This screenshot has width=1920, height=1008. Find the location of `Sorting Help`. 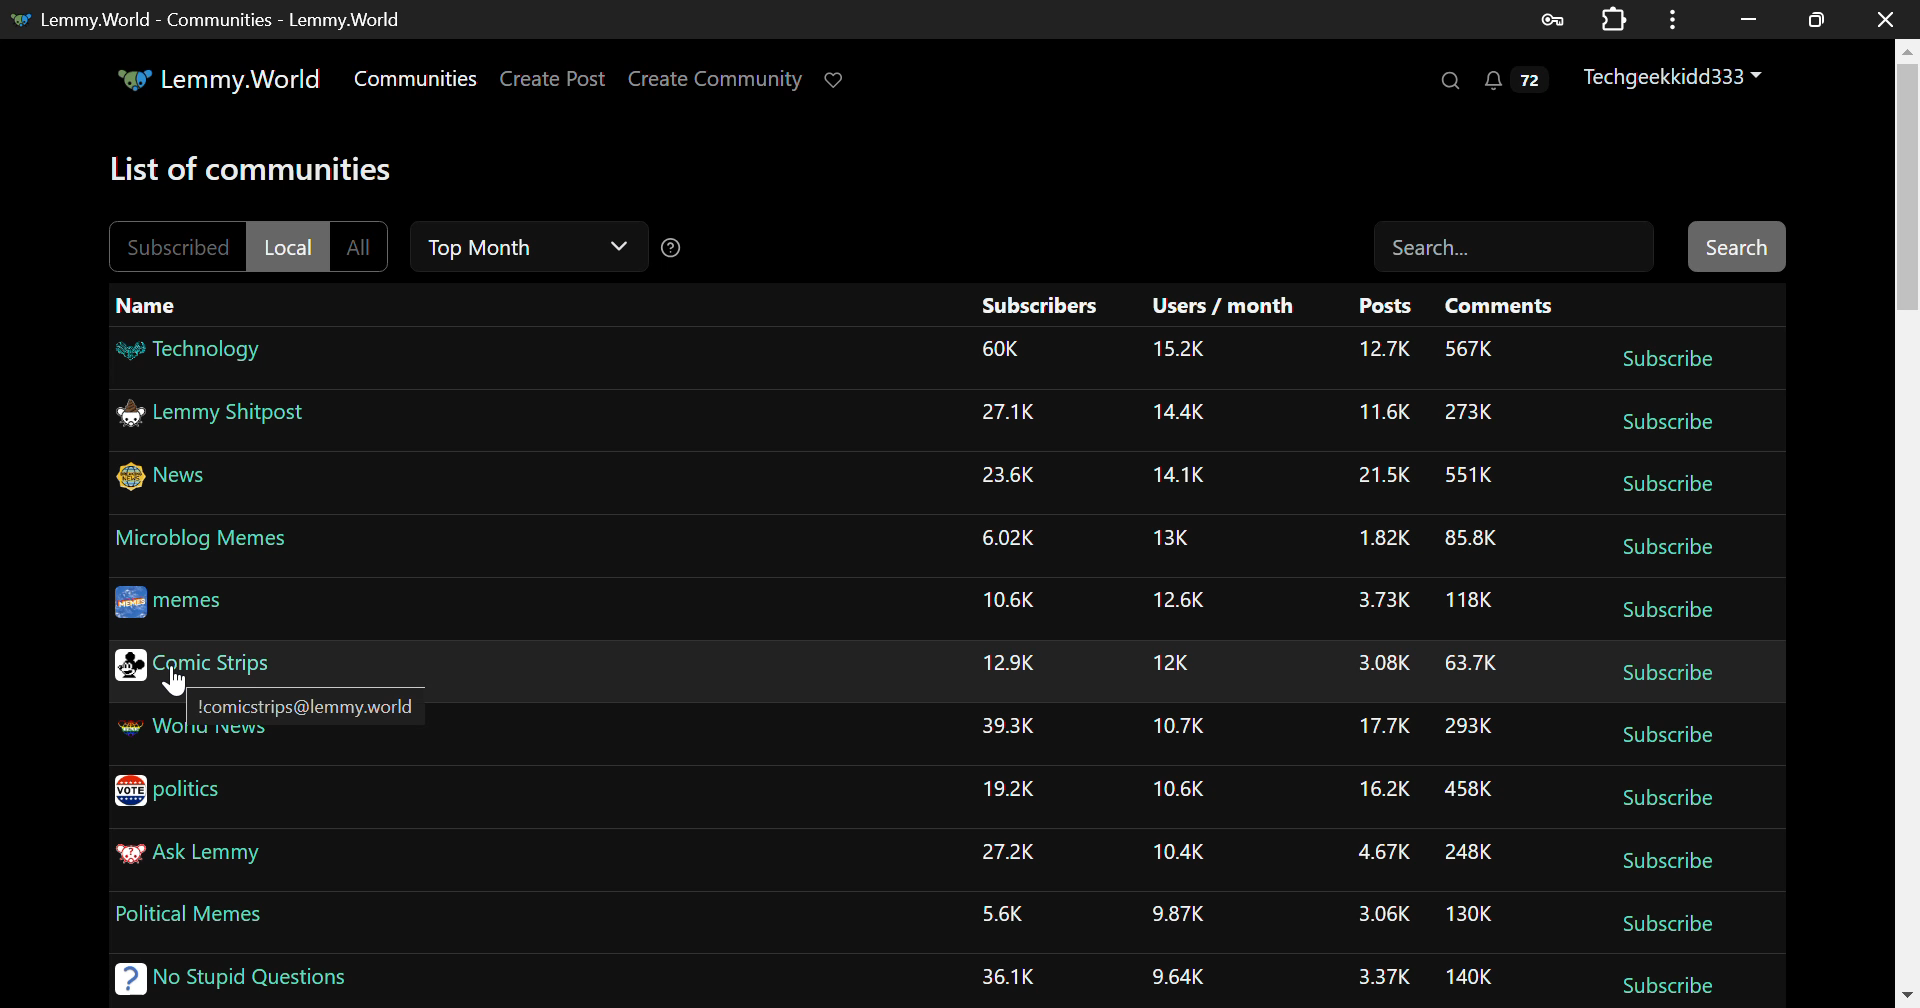

Sorting Help is located at coordinates (677, 248).